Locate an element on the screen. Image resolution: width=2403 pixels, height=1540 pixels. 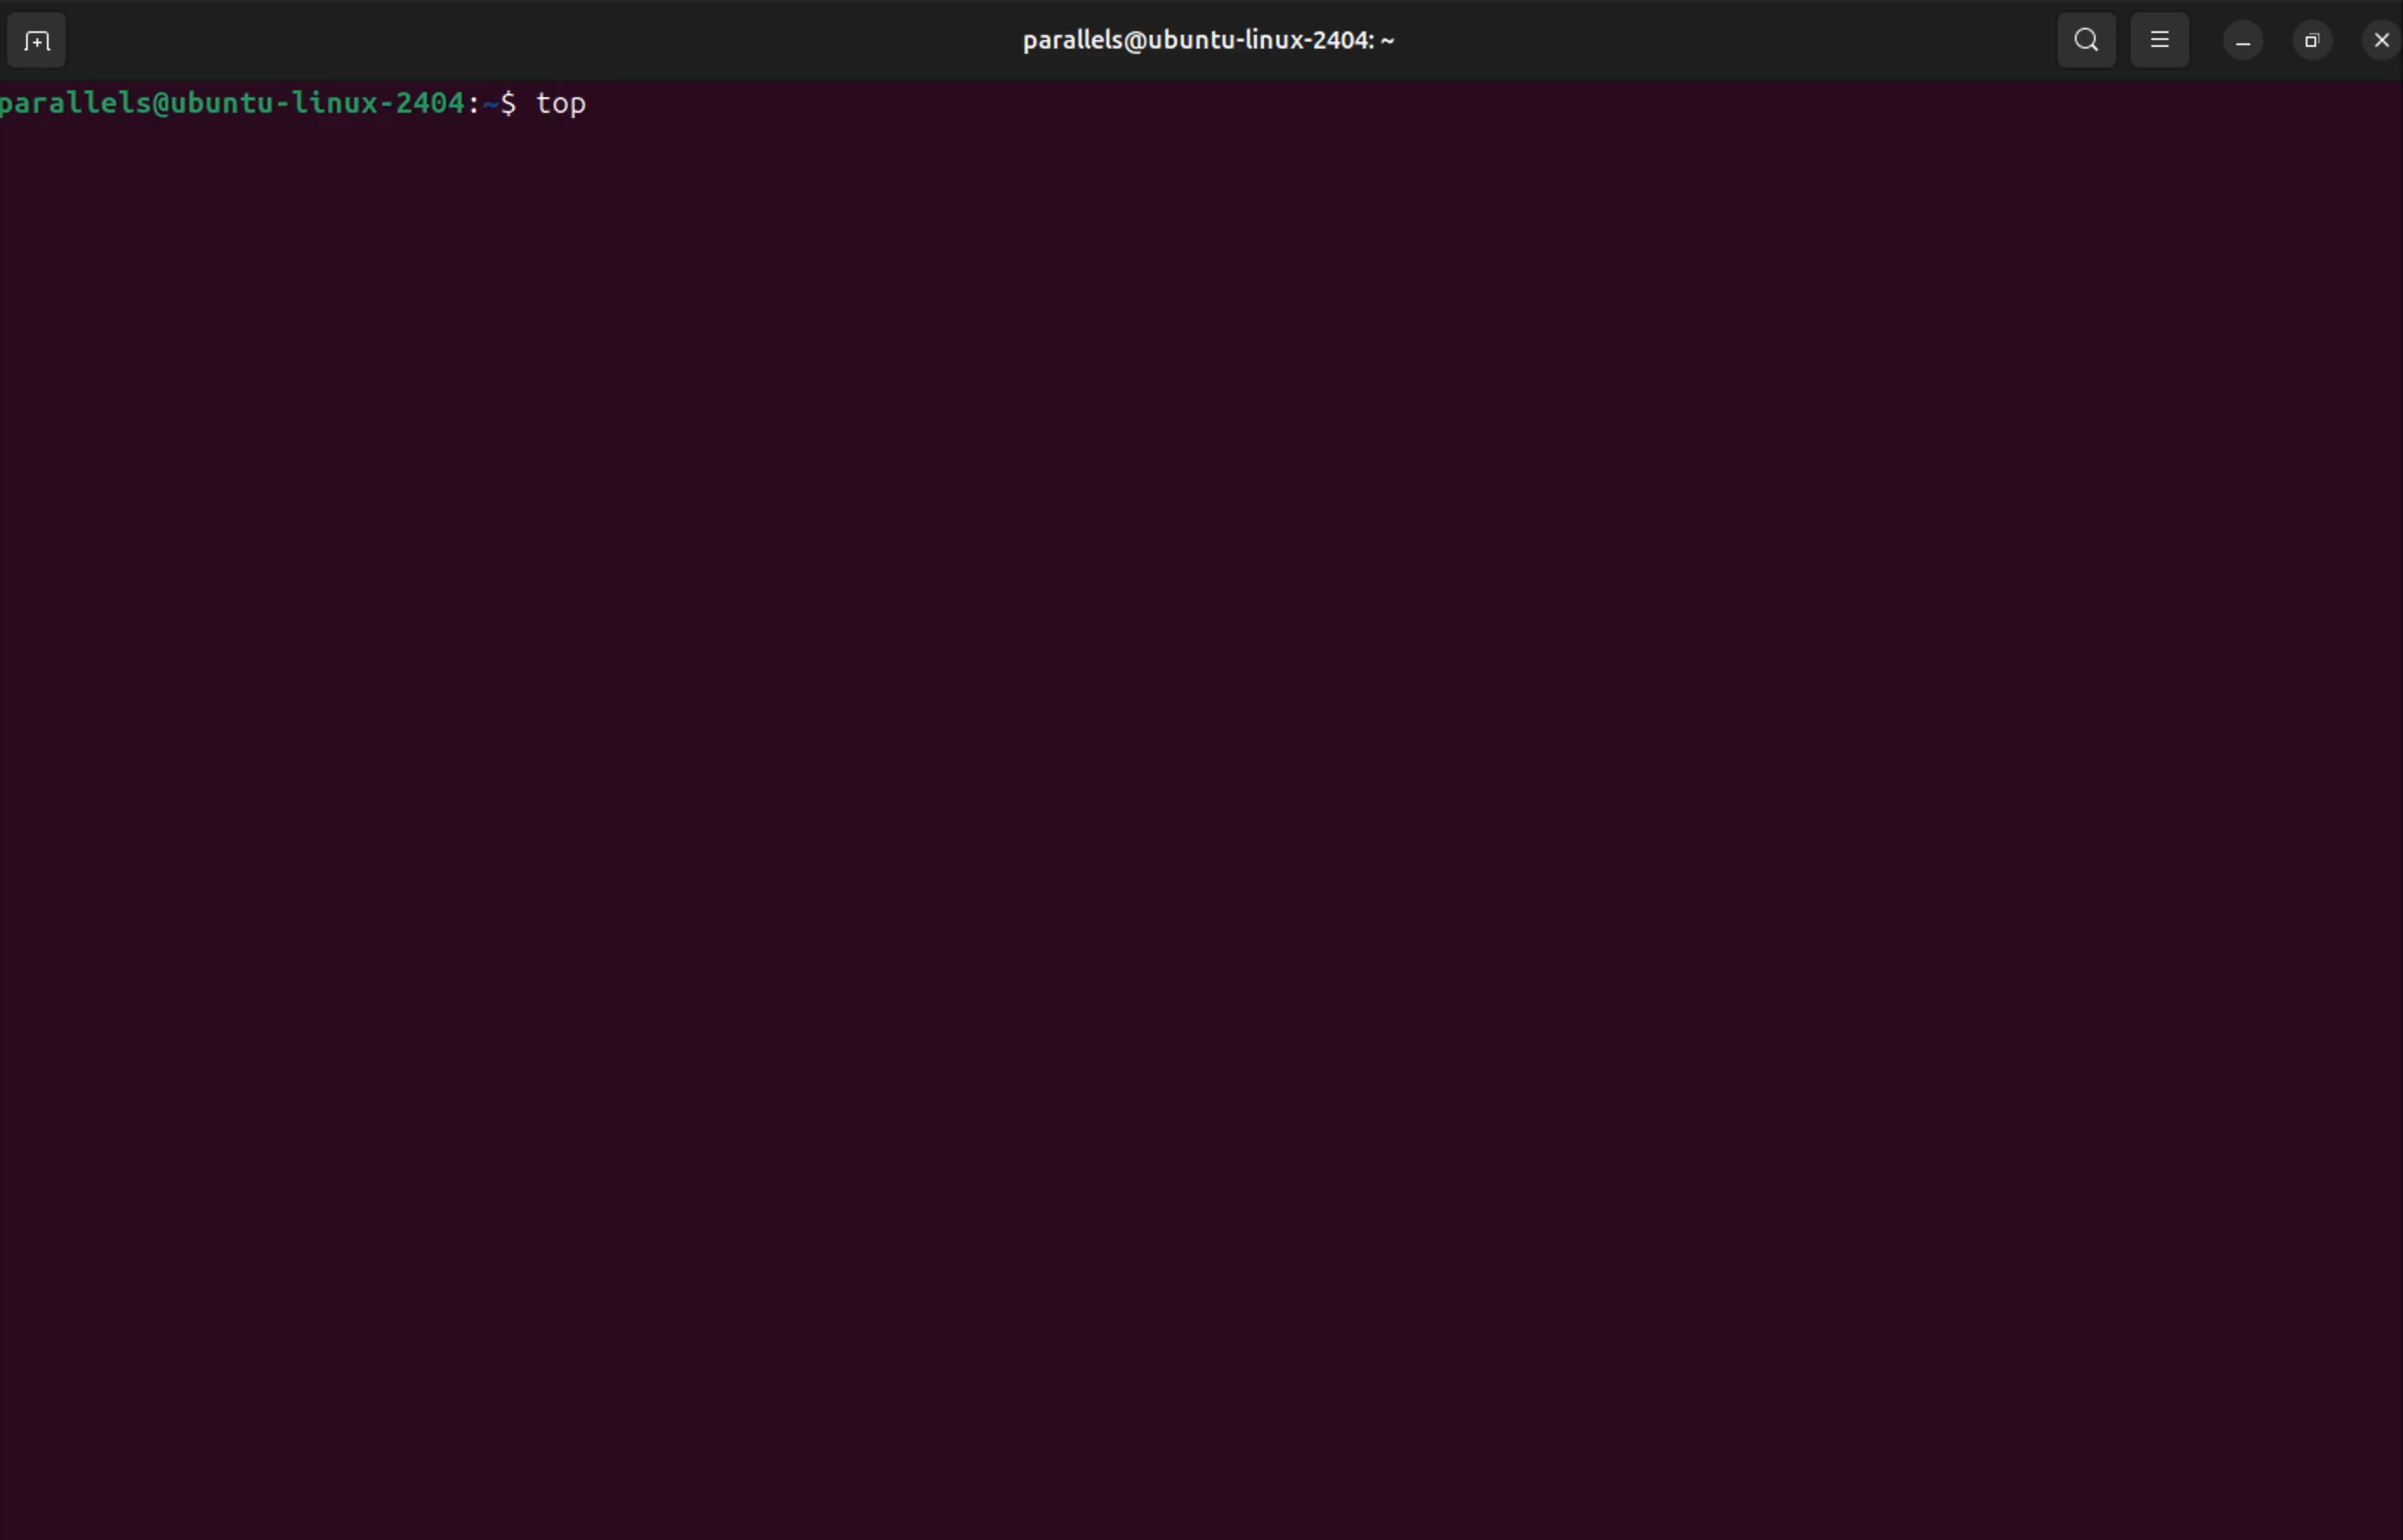
barallels@ubuntu-1linux-2404:- is located at coordinates (1220, 40).